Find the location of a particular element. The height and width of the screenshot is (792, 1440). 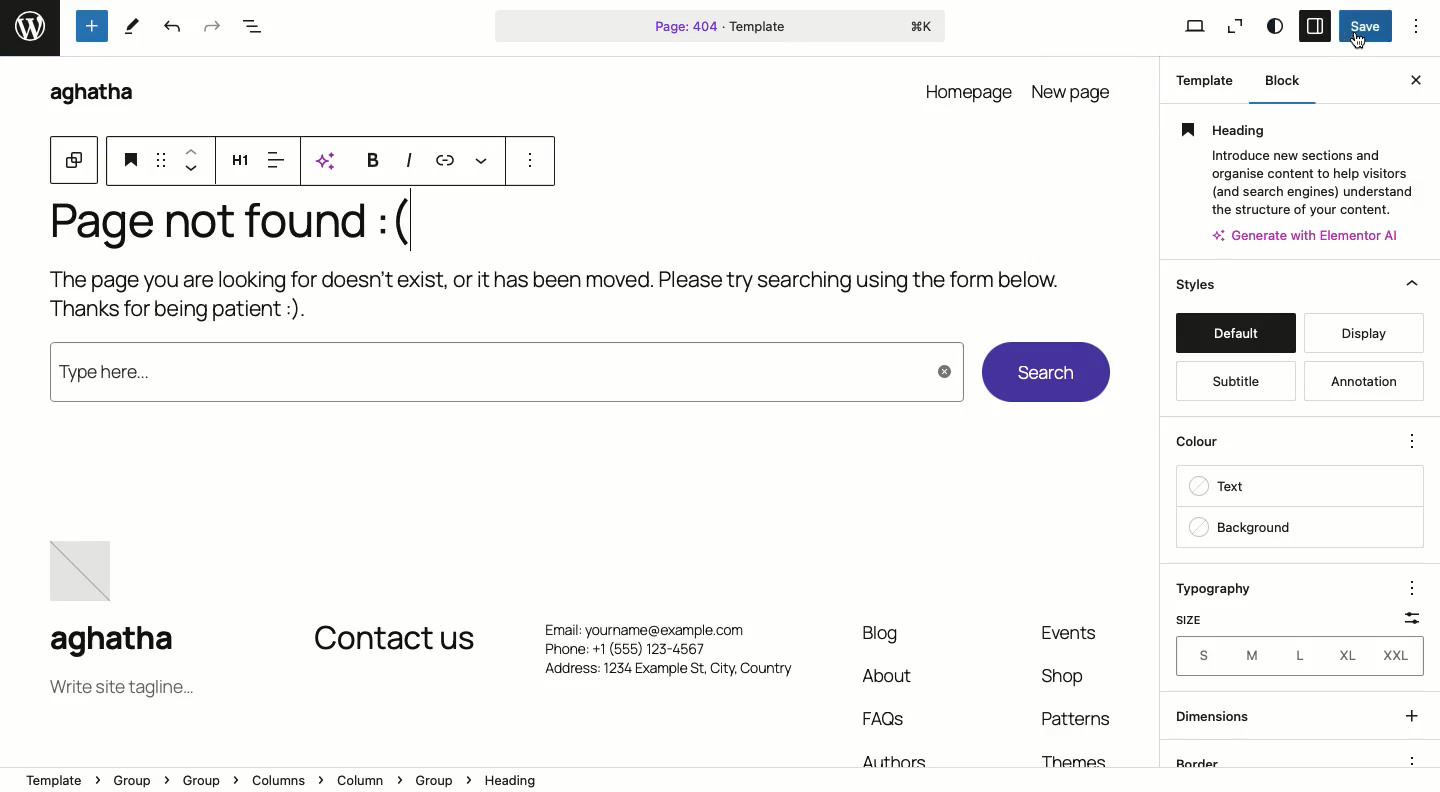

options is located at coordinates (1412, 760).